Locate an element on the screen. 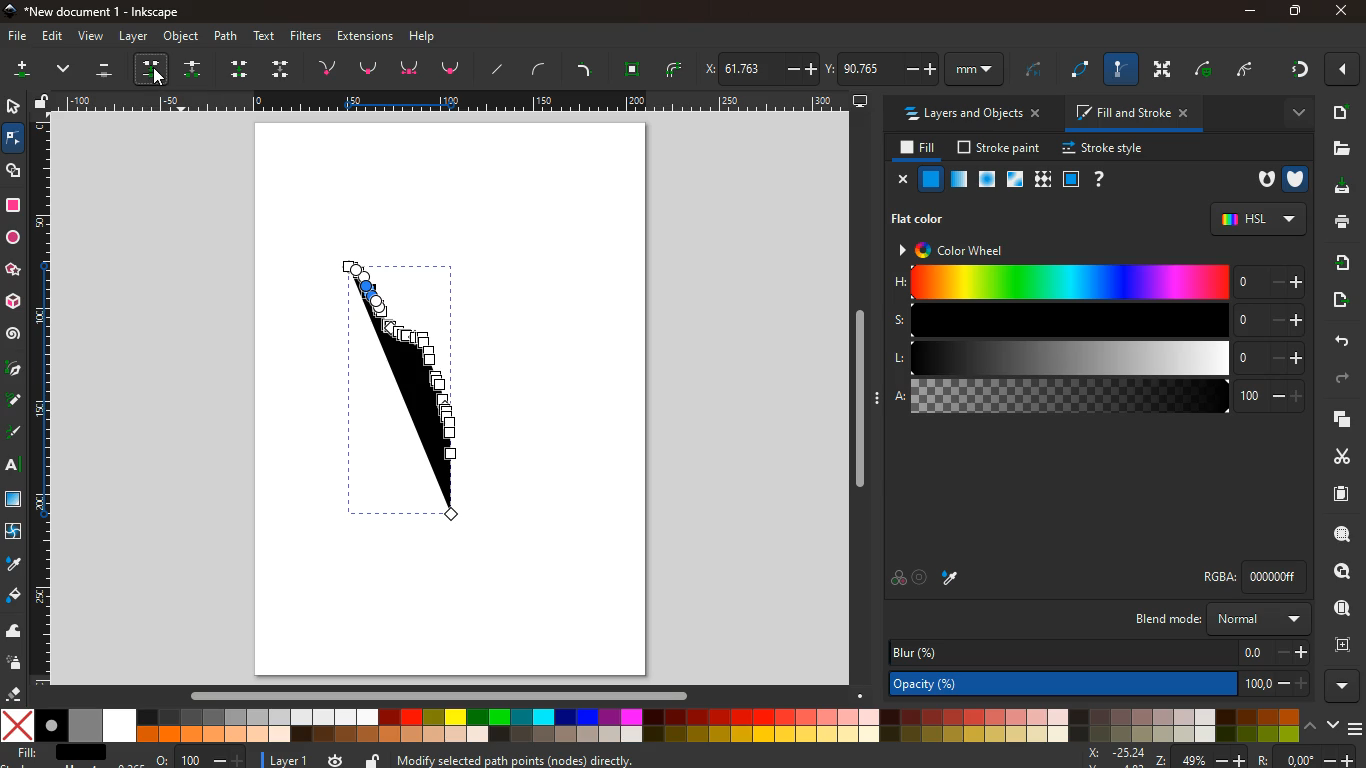  maximize is located at coordinates (1290, 10).